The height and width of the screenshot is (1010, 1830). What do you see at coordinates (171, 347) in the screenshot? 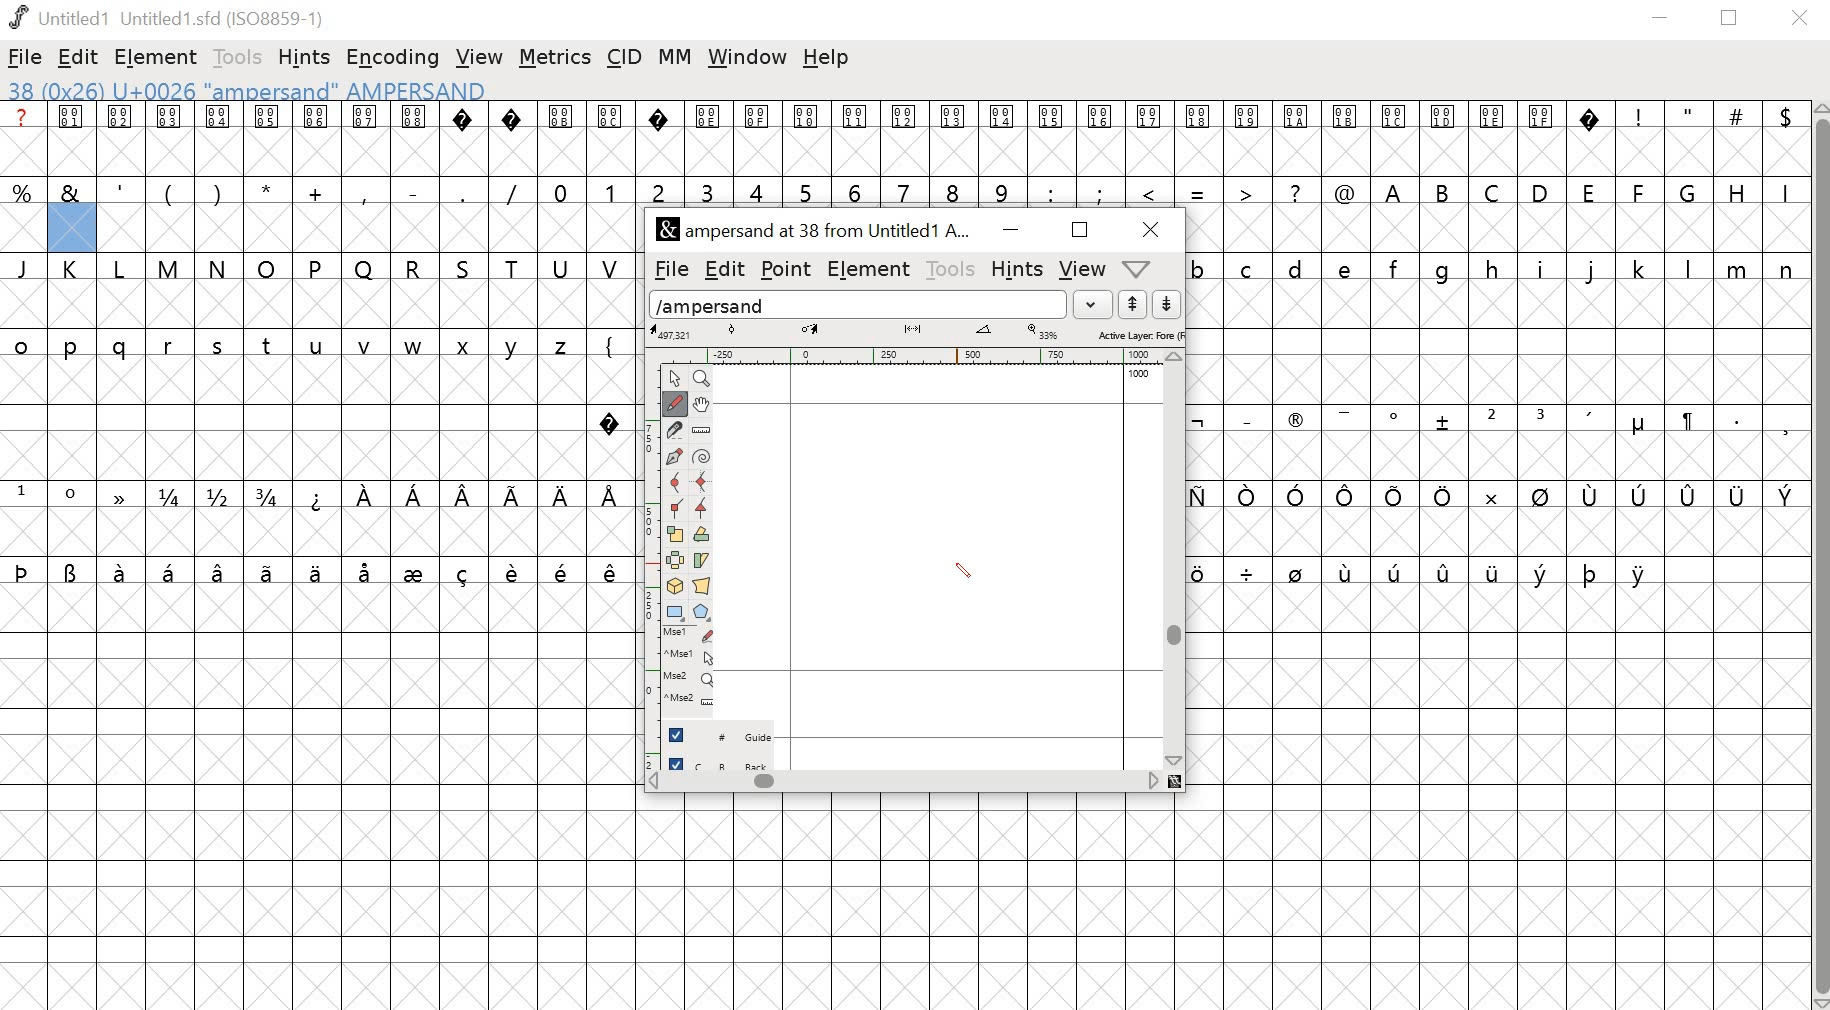
I see `r` at bounding box center [171, 347].